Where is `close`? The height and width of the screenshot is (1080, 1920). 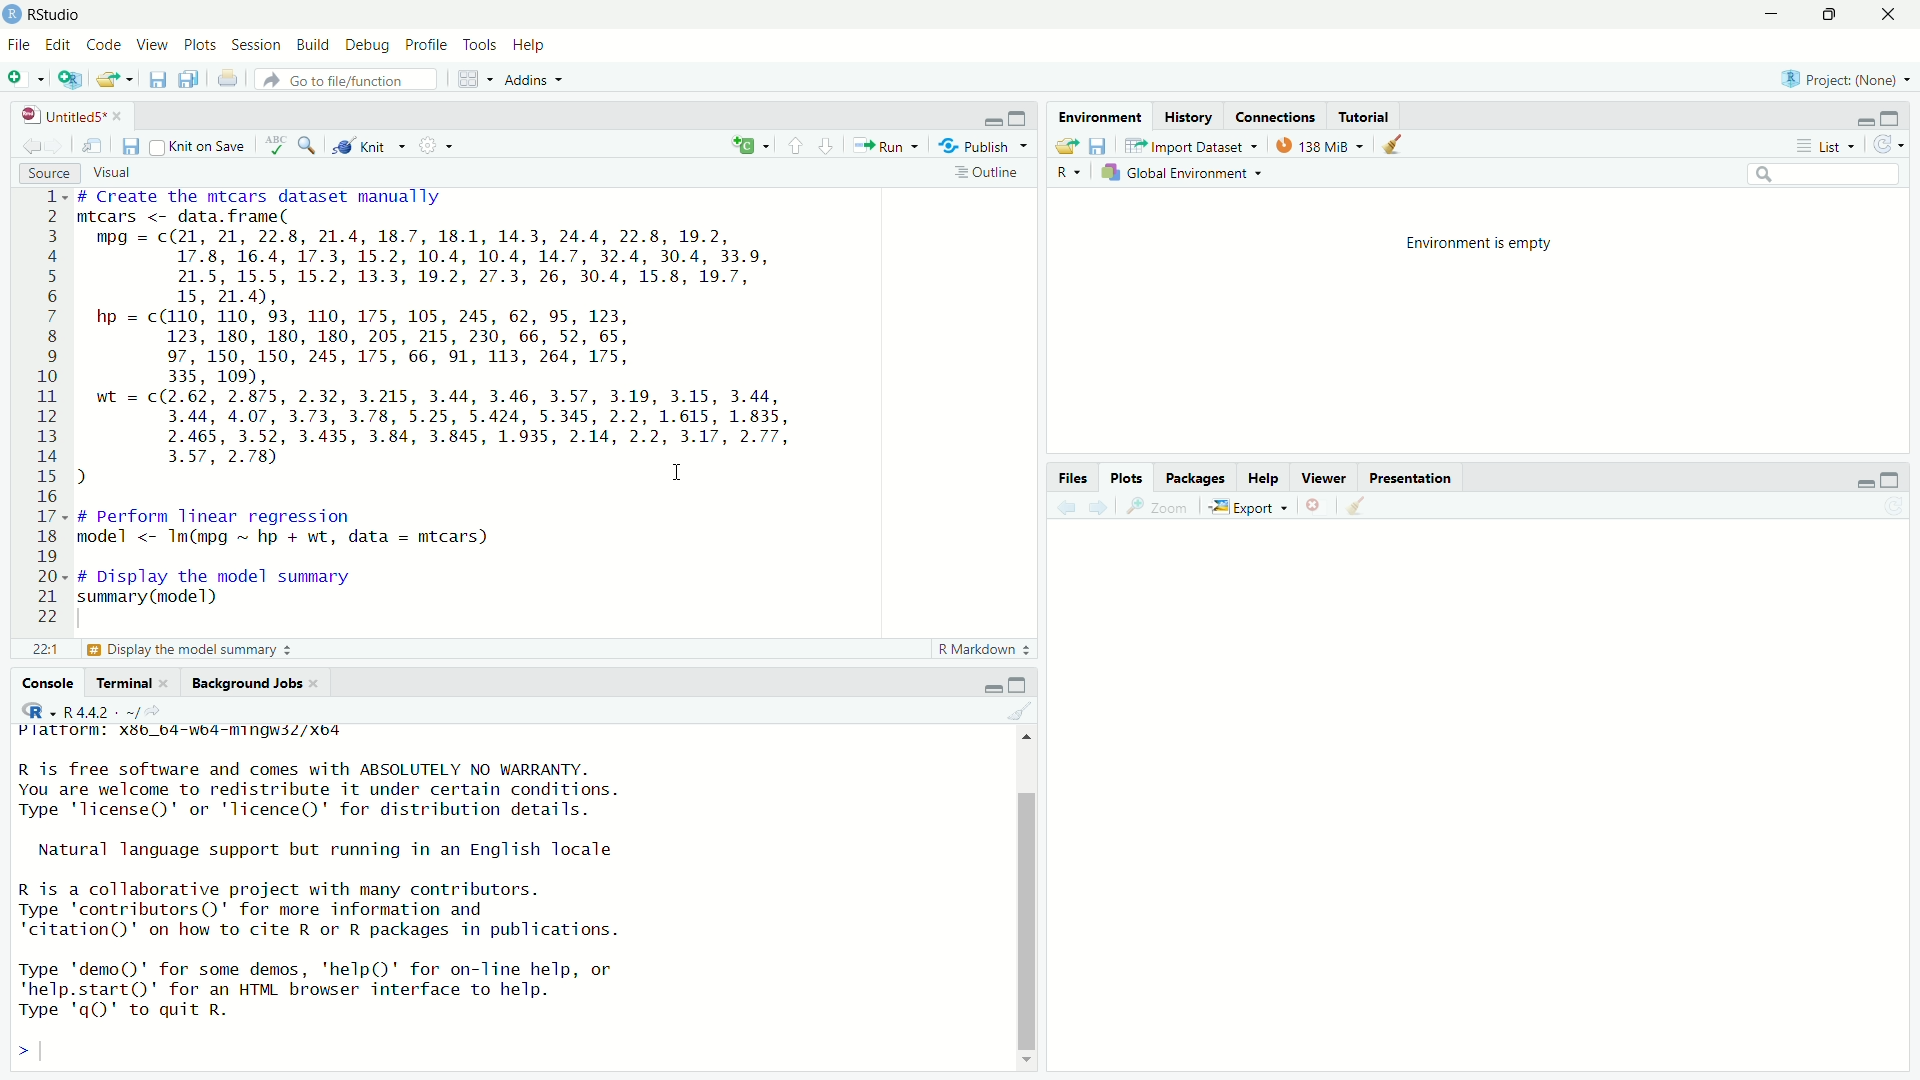
close is located at coordinates (124, 116).